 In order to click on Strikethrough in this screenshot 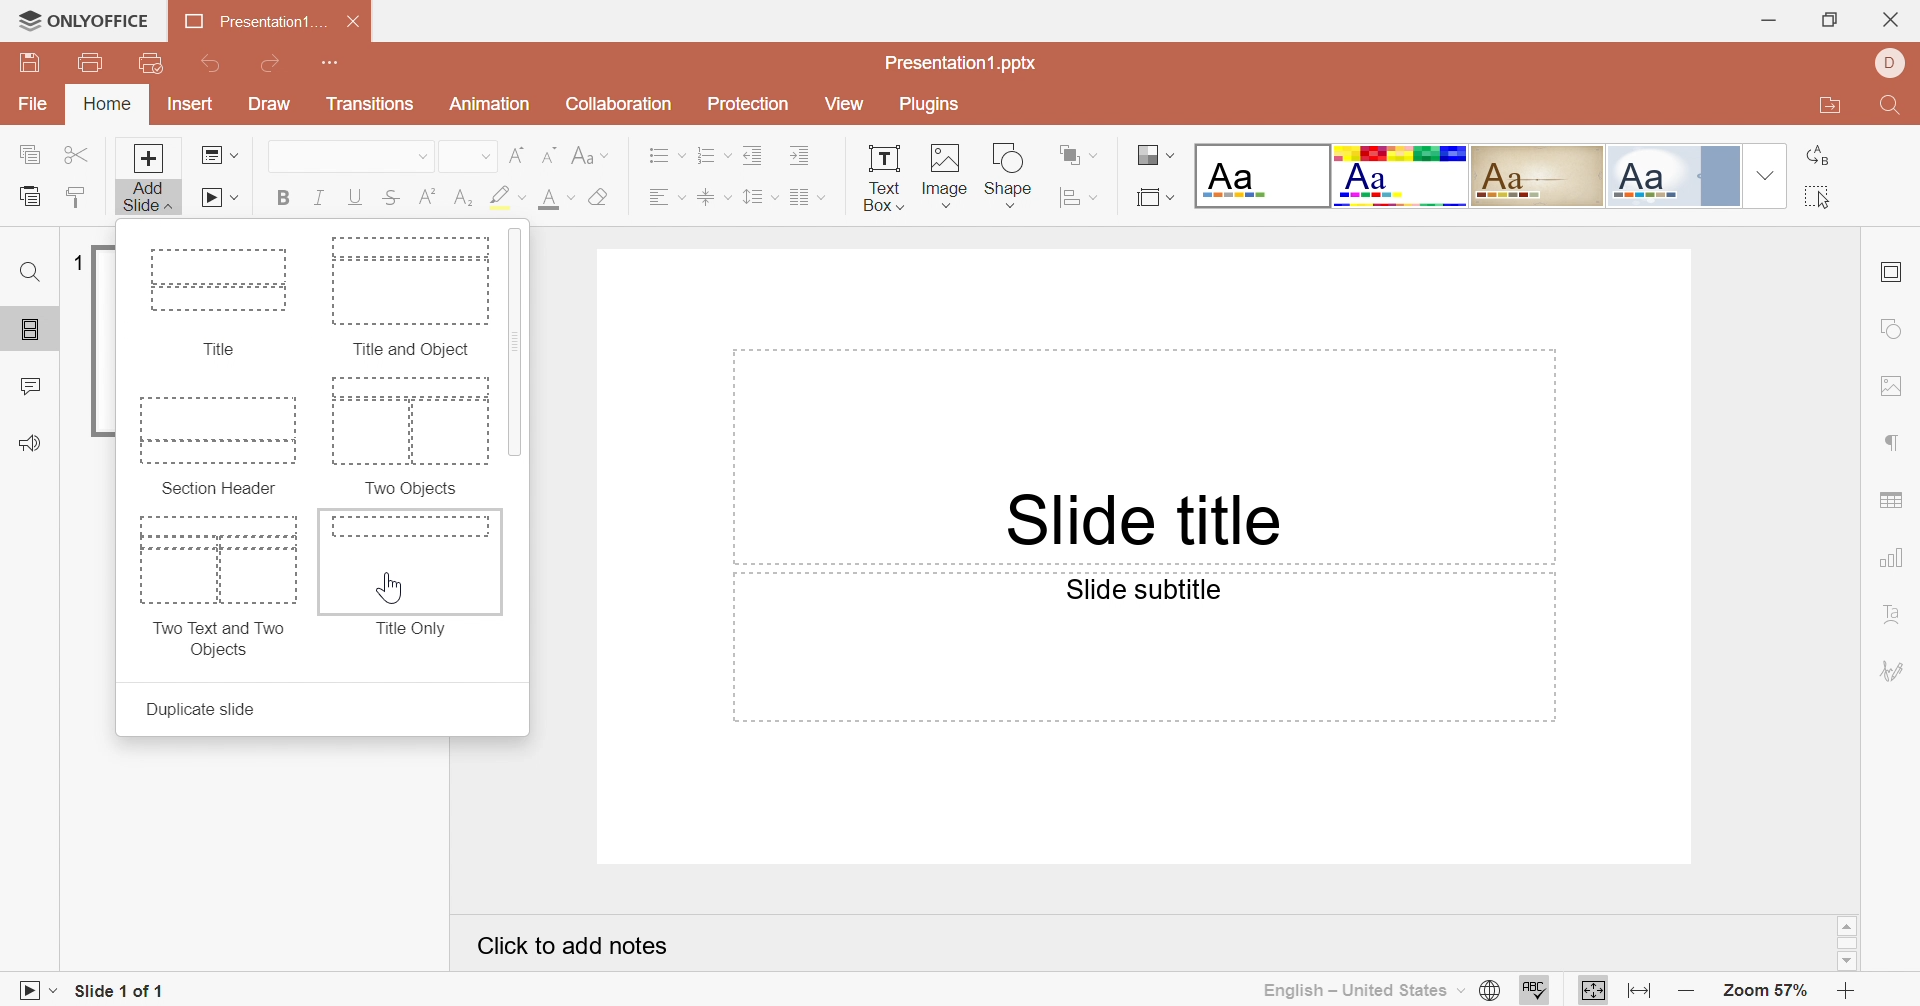, I will do `click(389, 198)`.